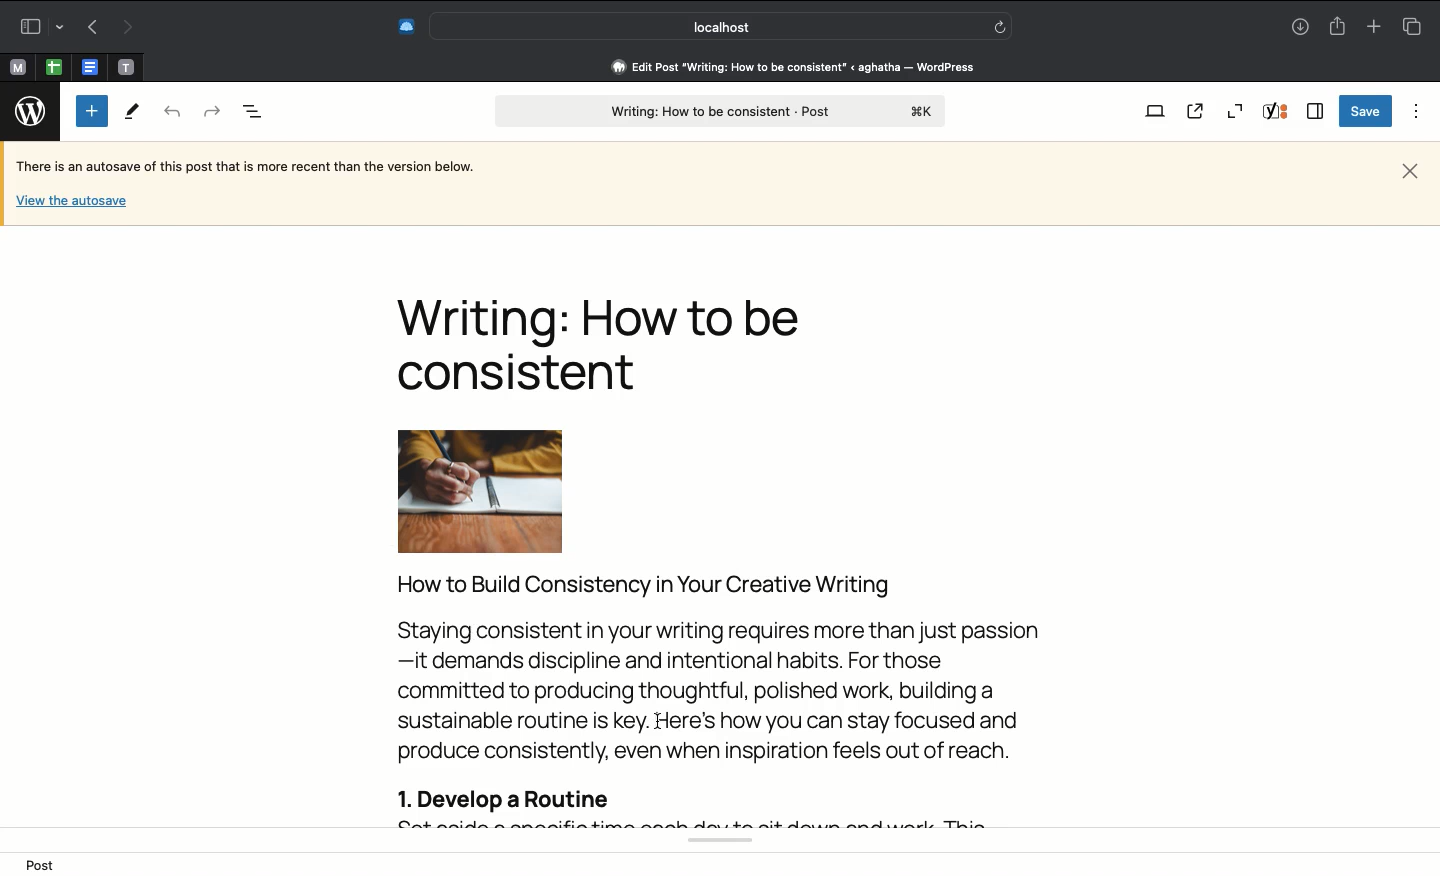 The height and width of the screenshot is (876, 1440). I want to click on Tools, so click(133, 113).